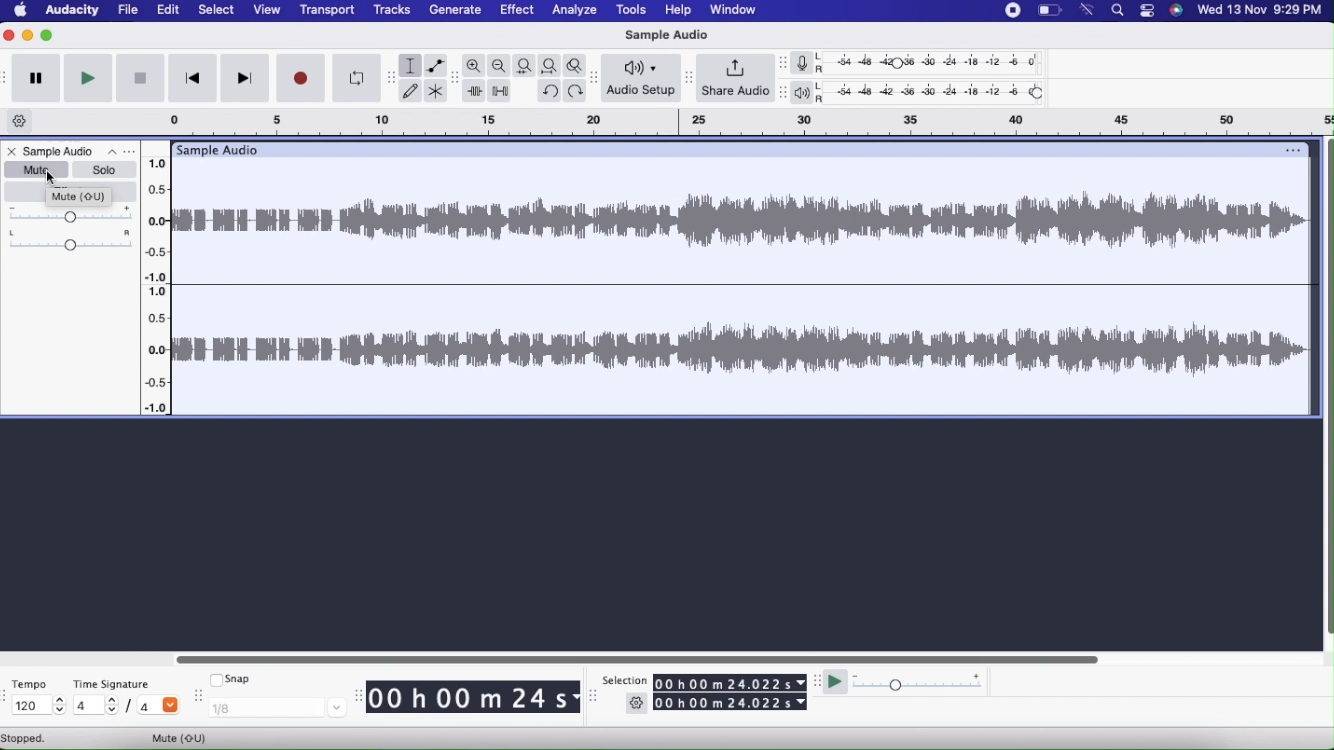 This screenshot has height=750, width=1334. I want to click on Selection tool, so click(412, 66).